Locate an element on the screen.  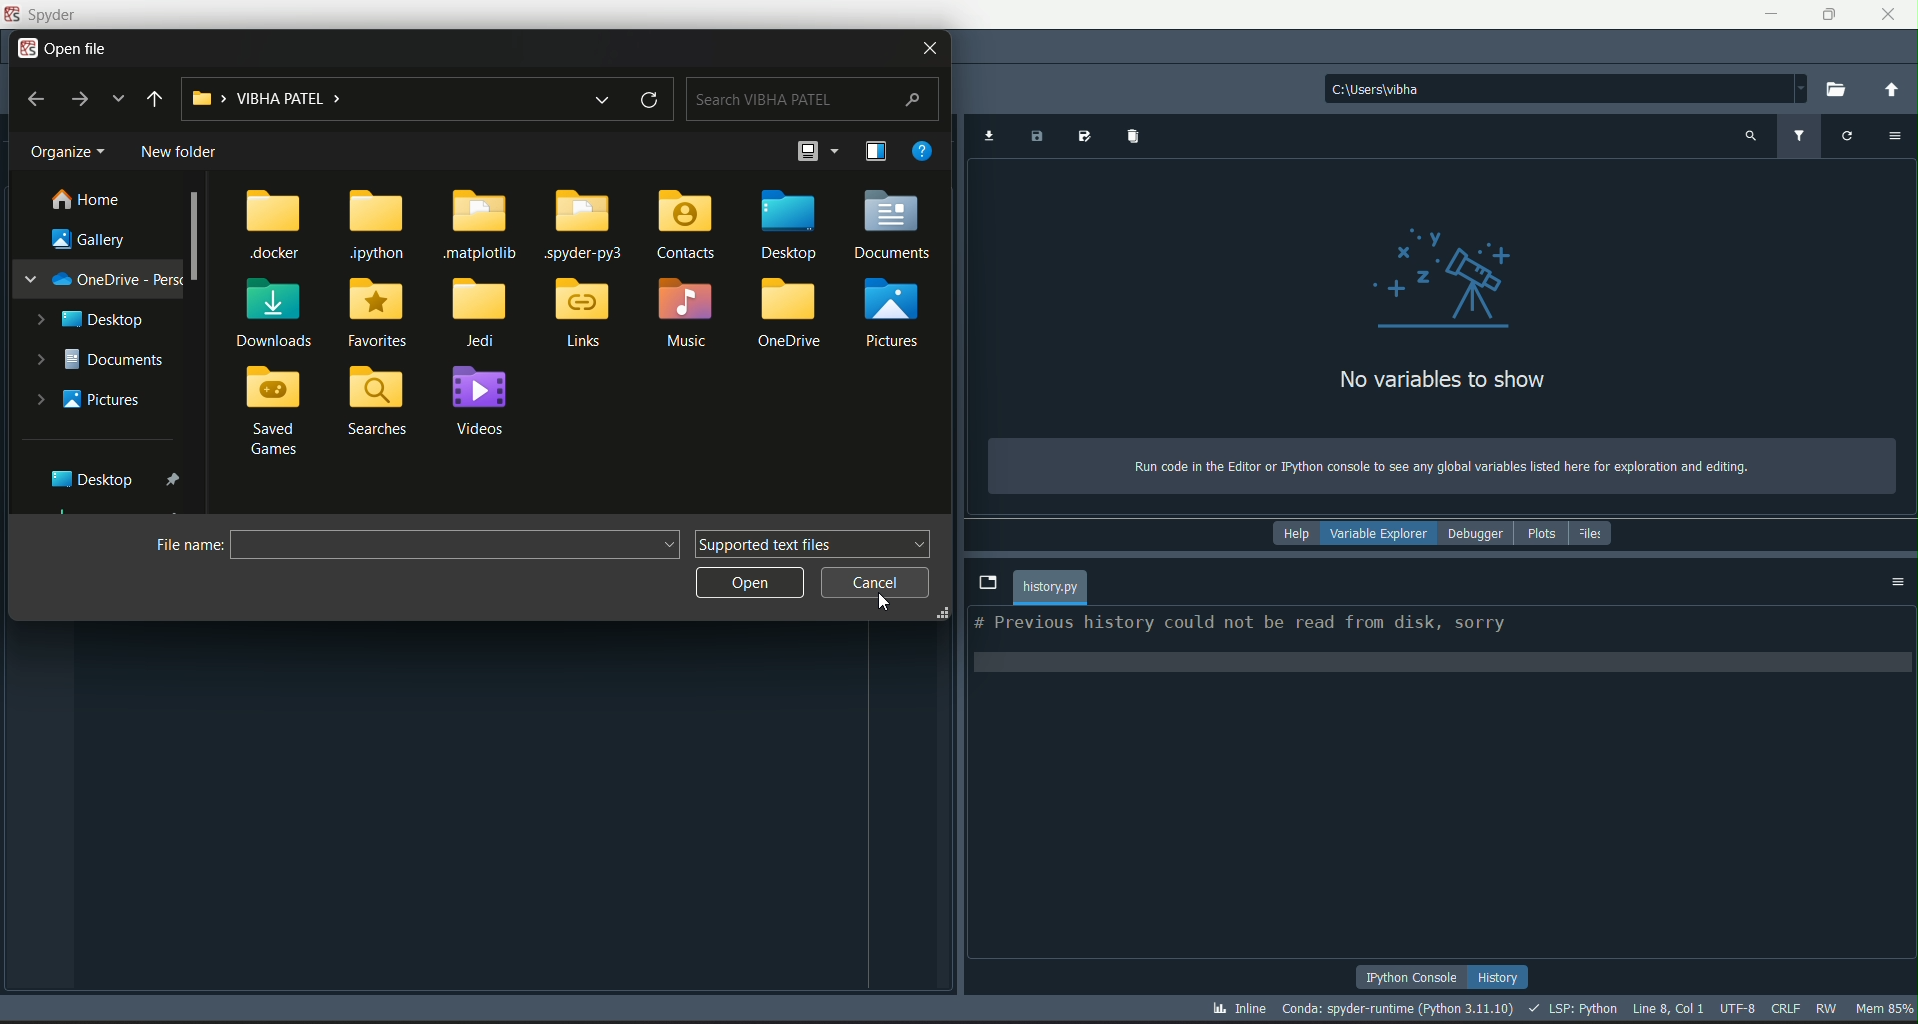
searches is located at coordinates (379, 402).